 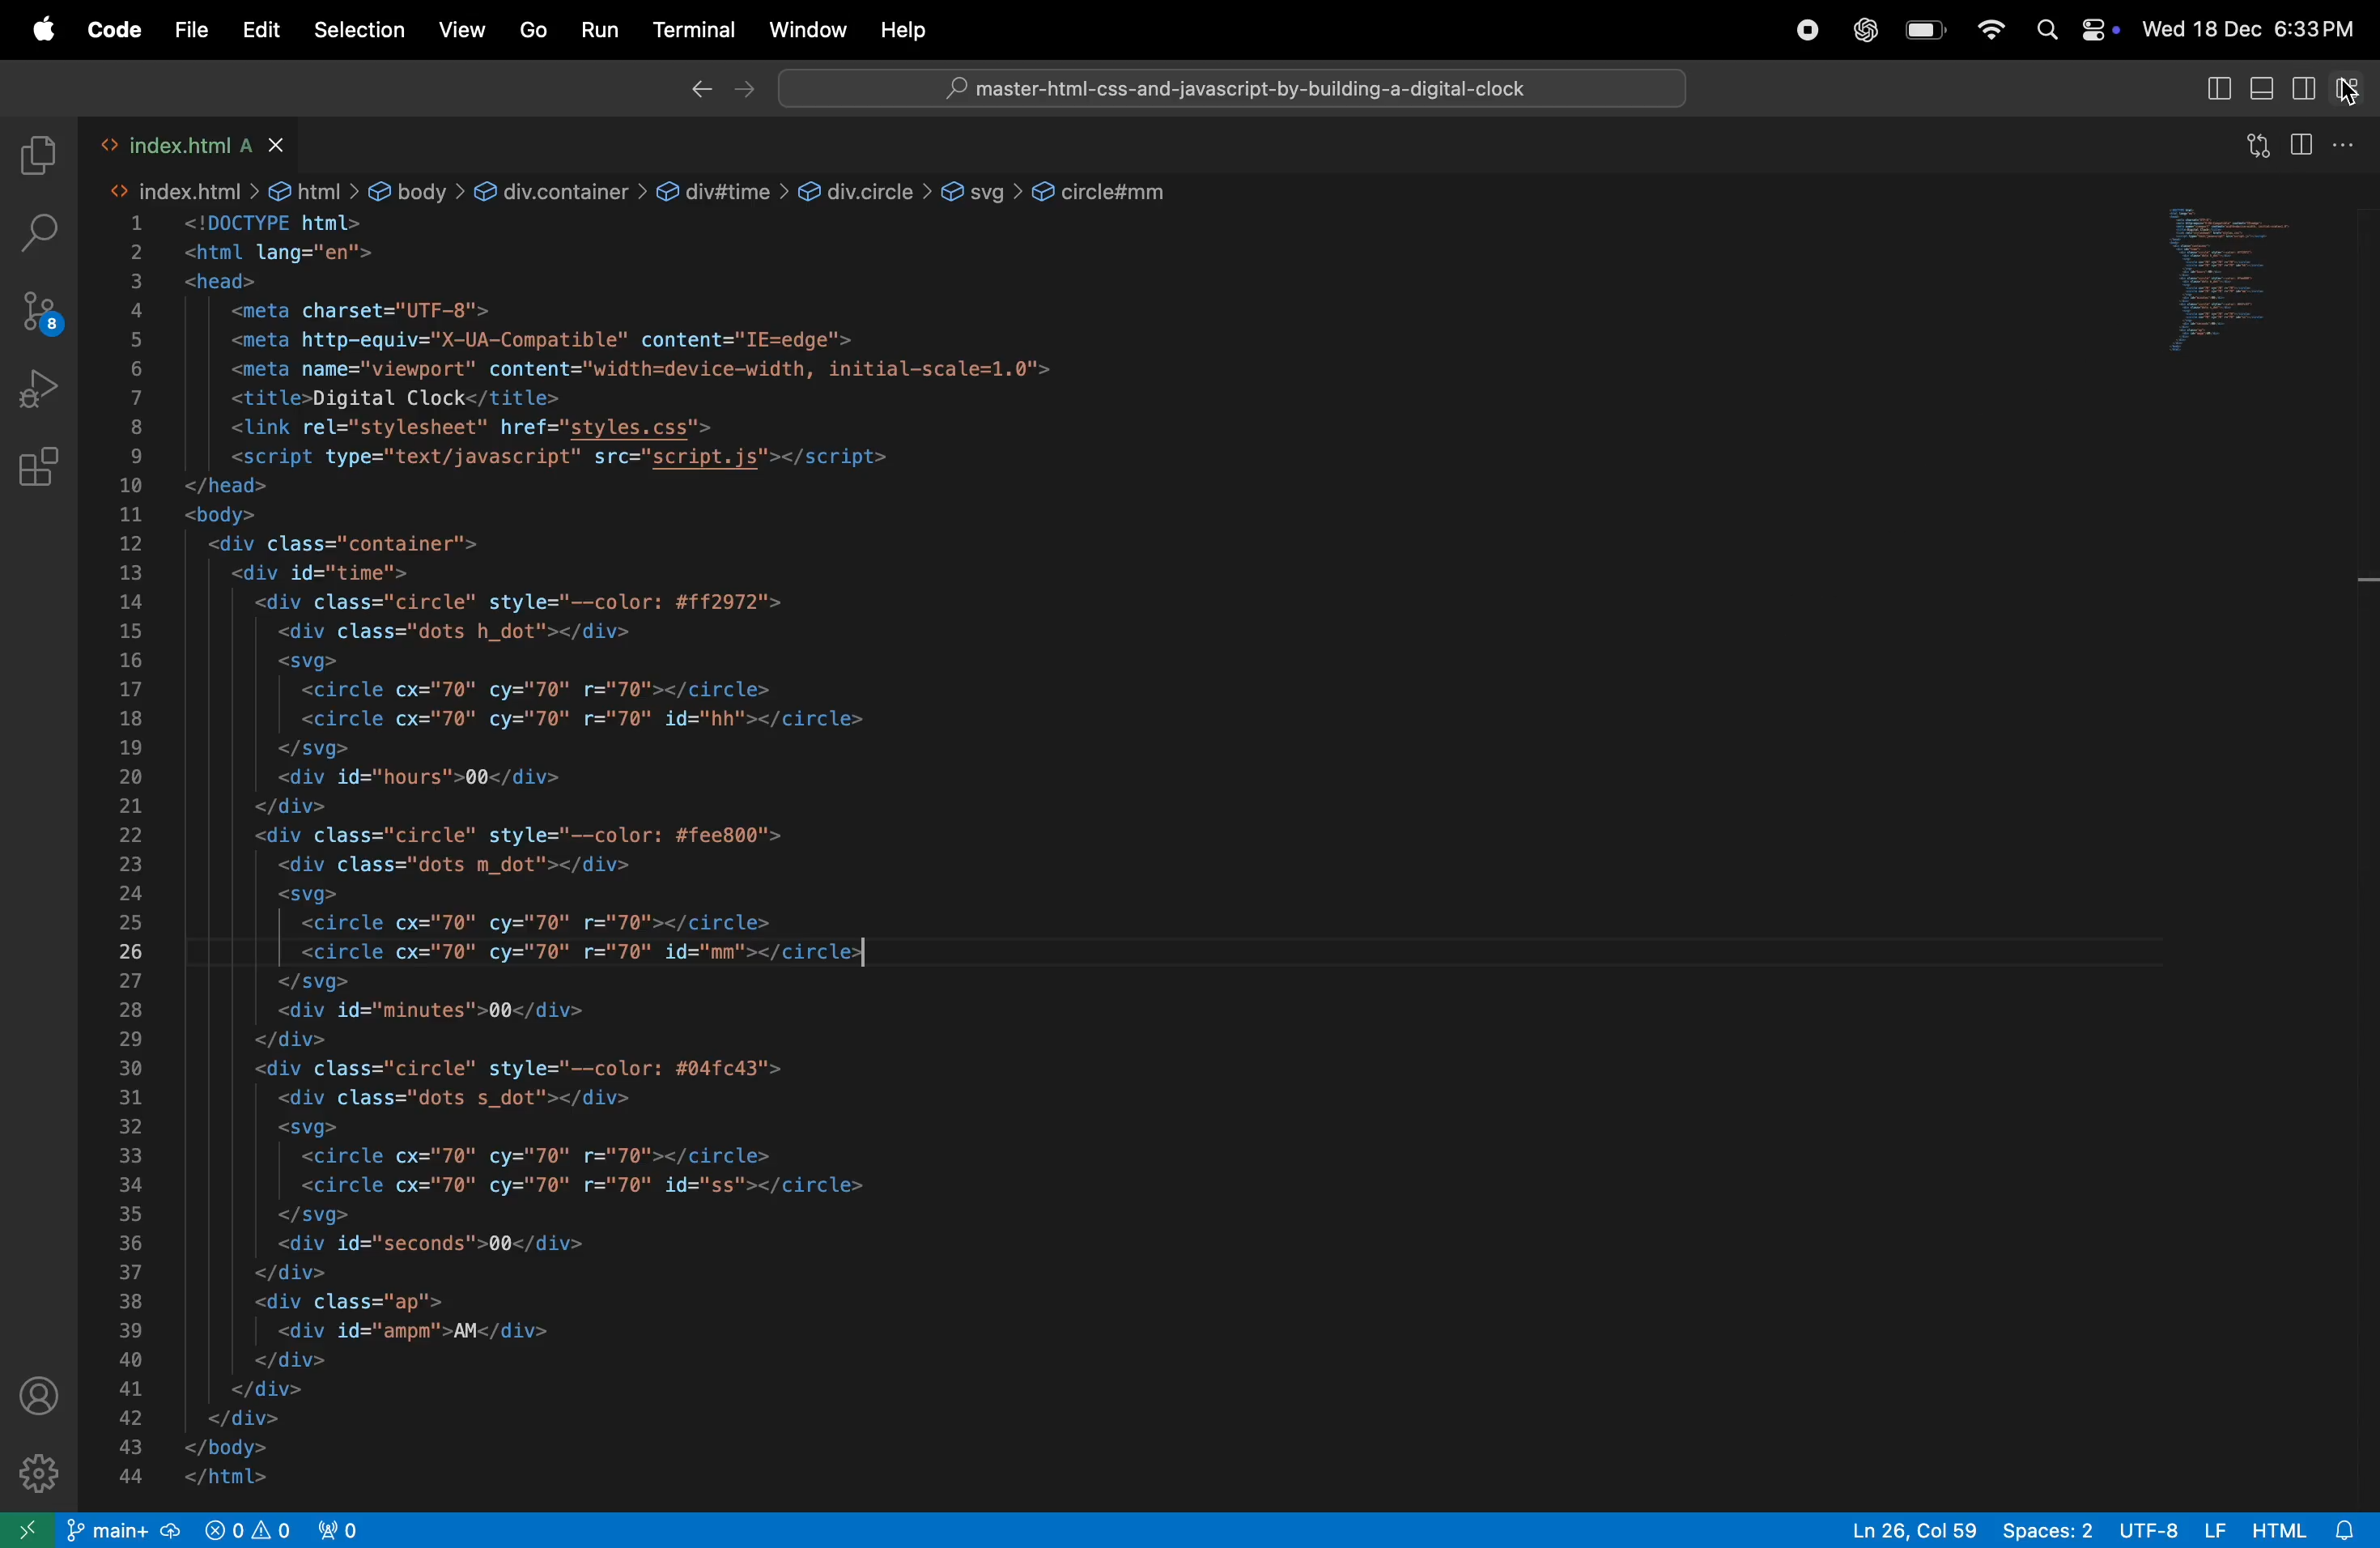 I want to click on Help, so click(x=899, y=31).